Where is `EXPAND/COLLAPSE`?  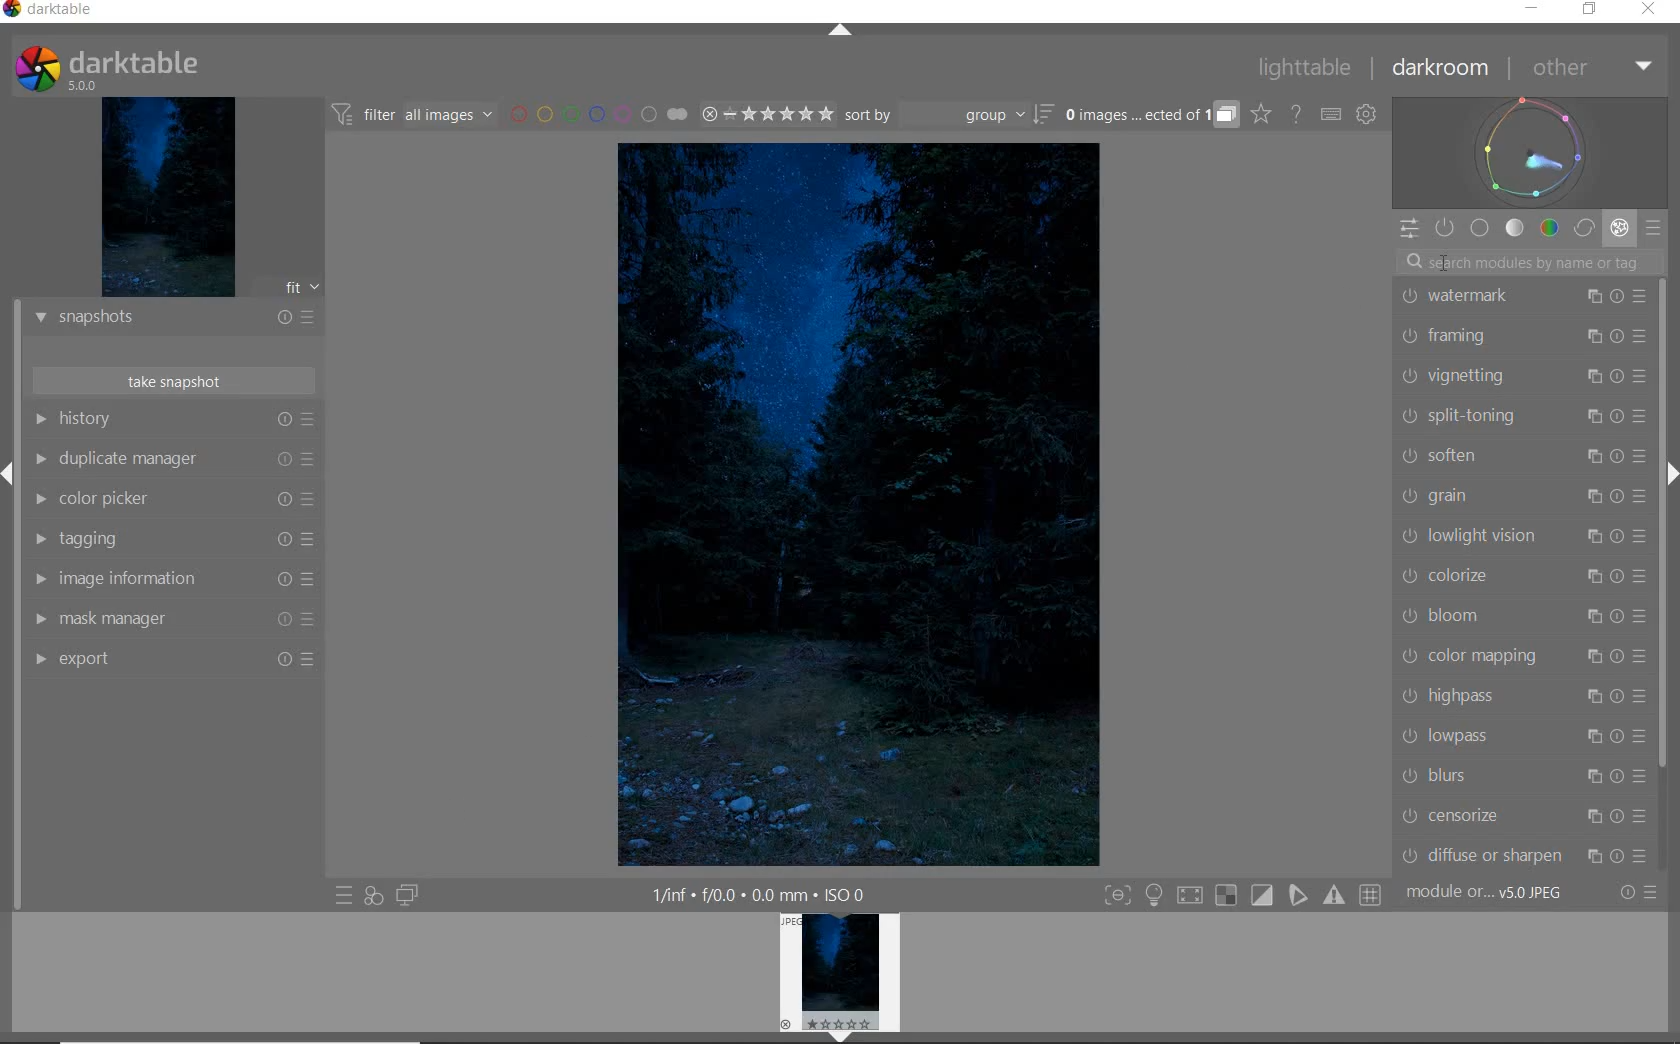 EXPAND/COLLAPSE is located at coordinates (841, 31).